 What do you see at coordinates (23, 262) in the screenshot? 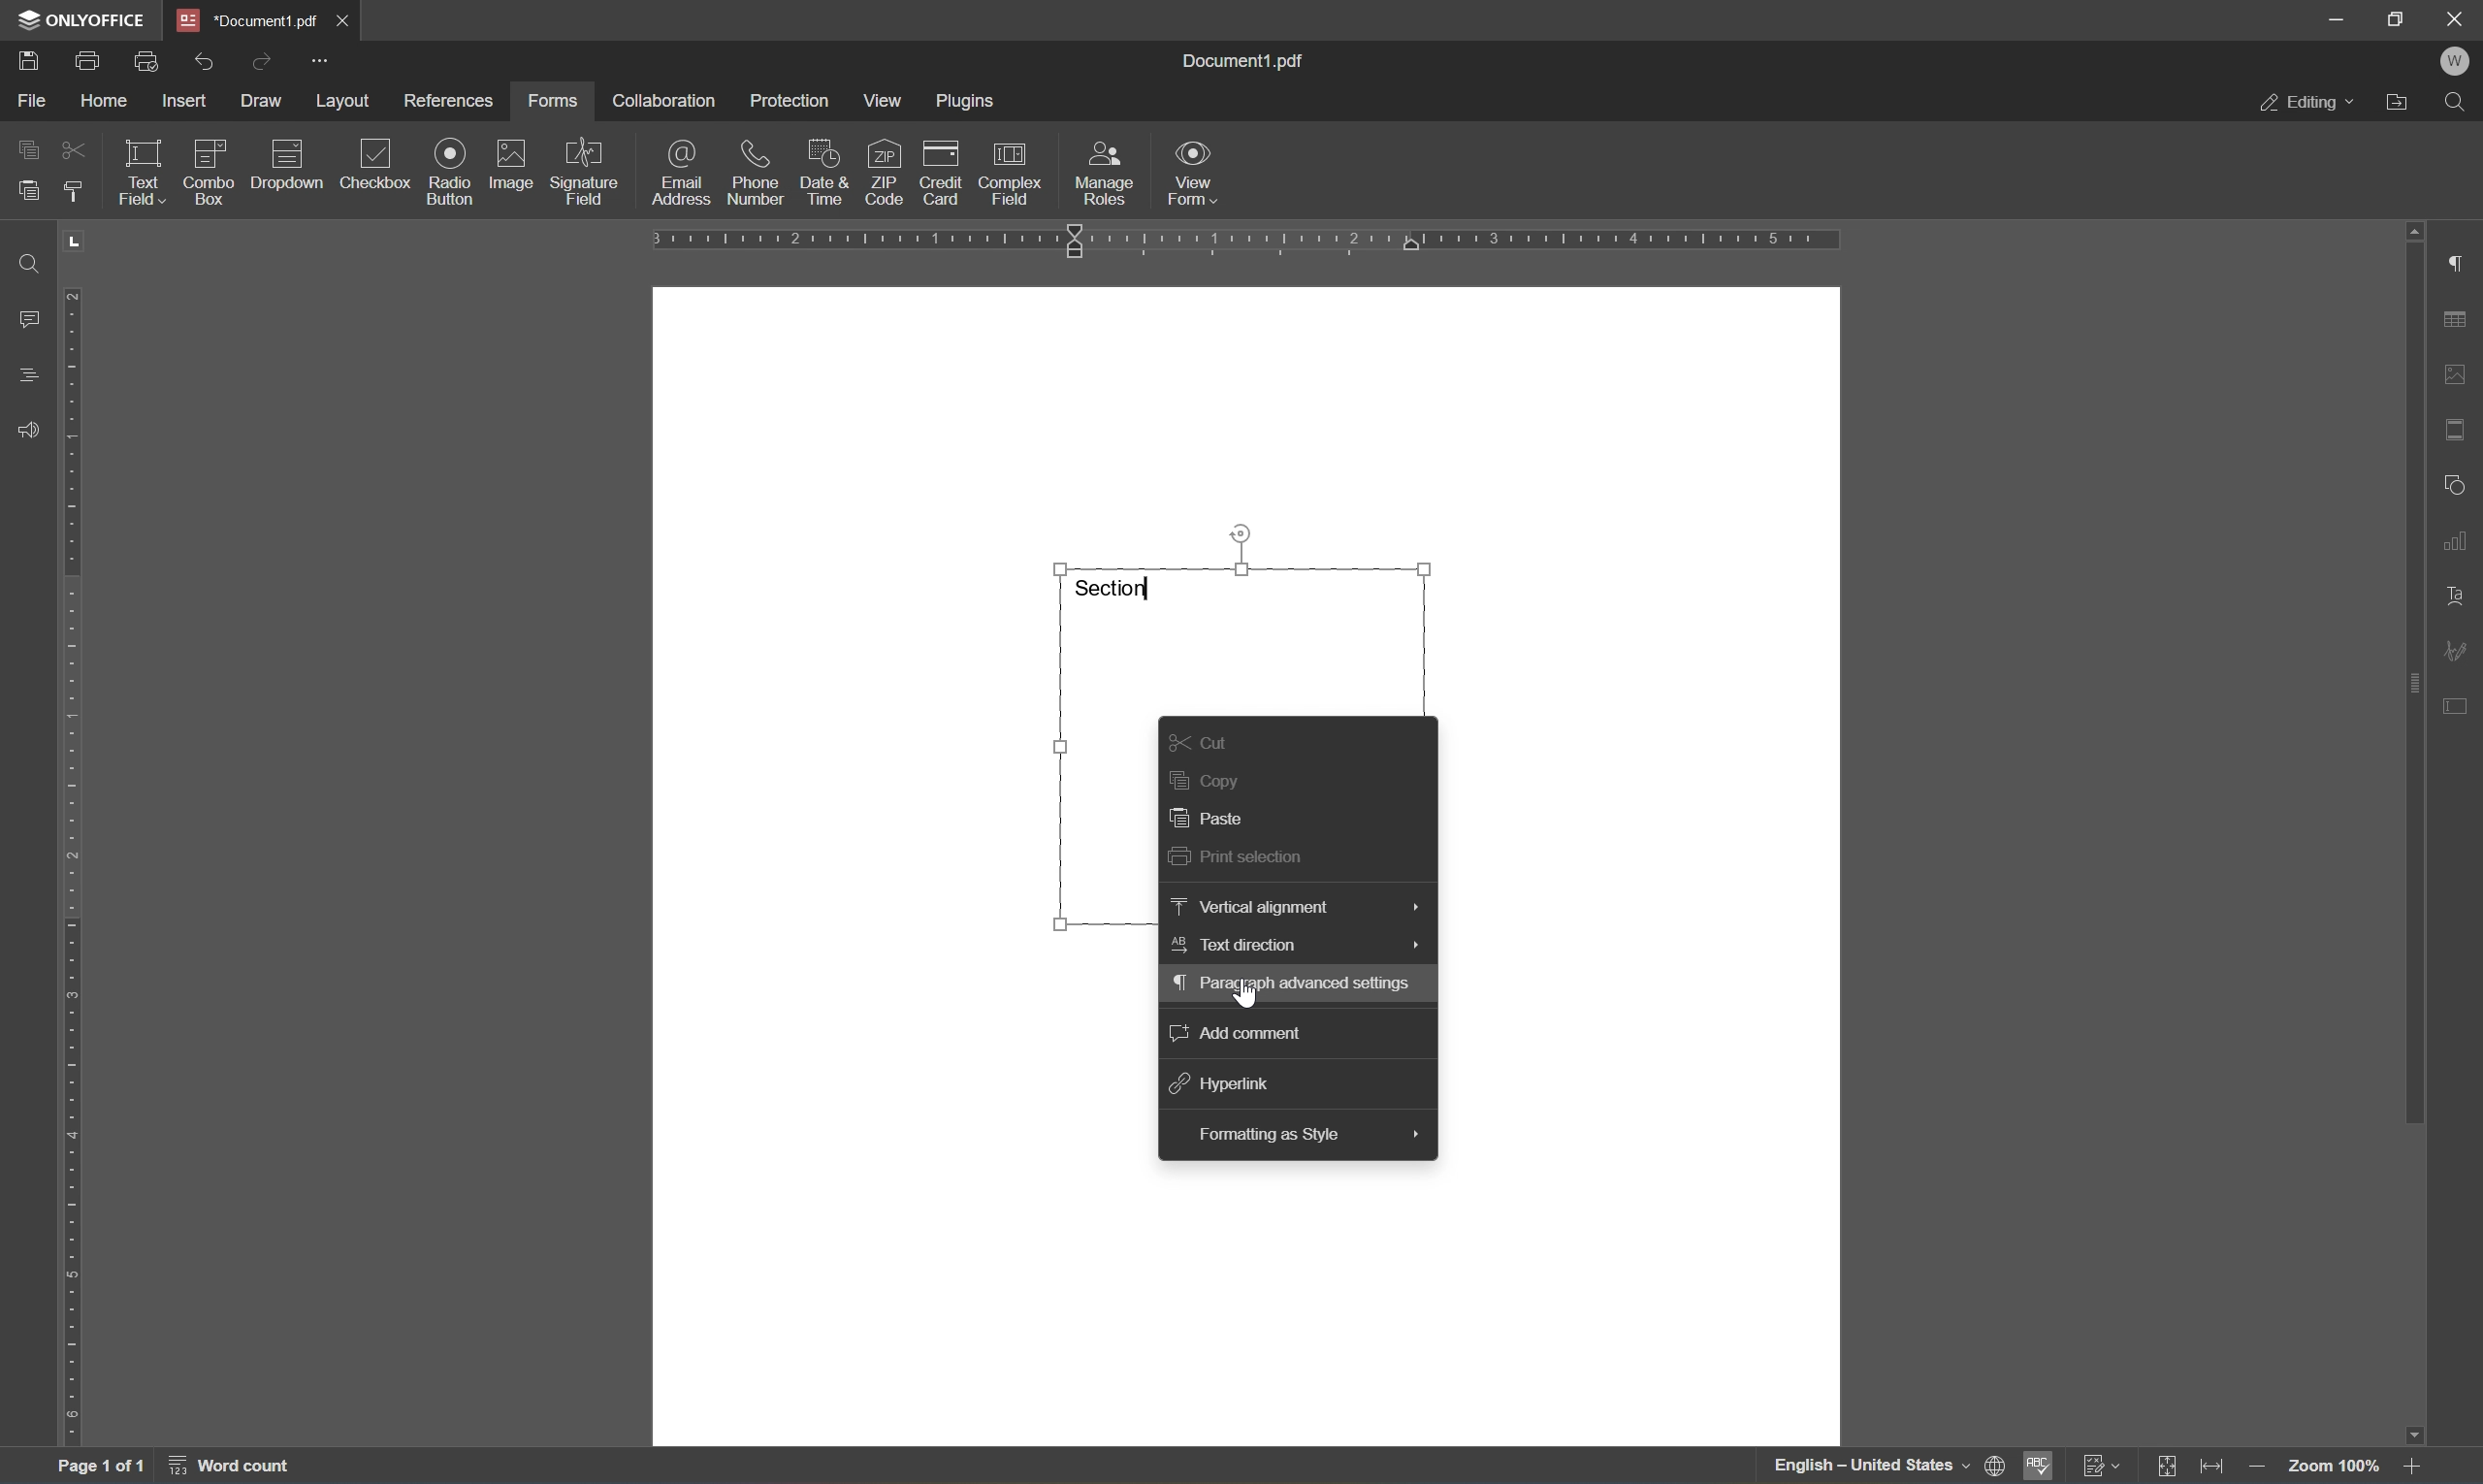
I see `find` at bounding box center [23, 262].